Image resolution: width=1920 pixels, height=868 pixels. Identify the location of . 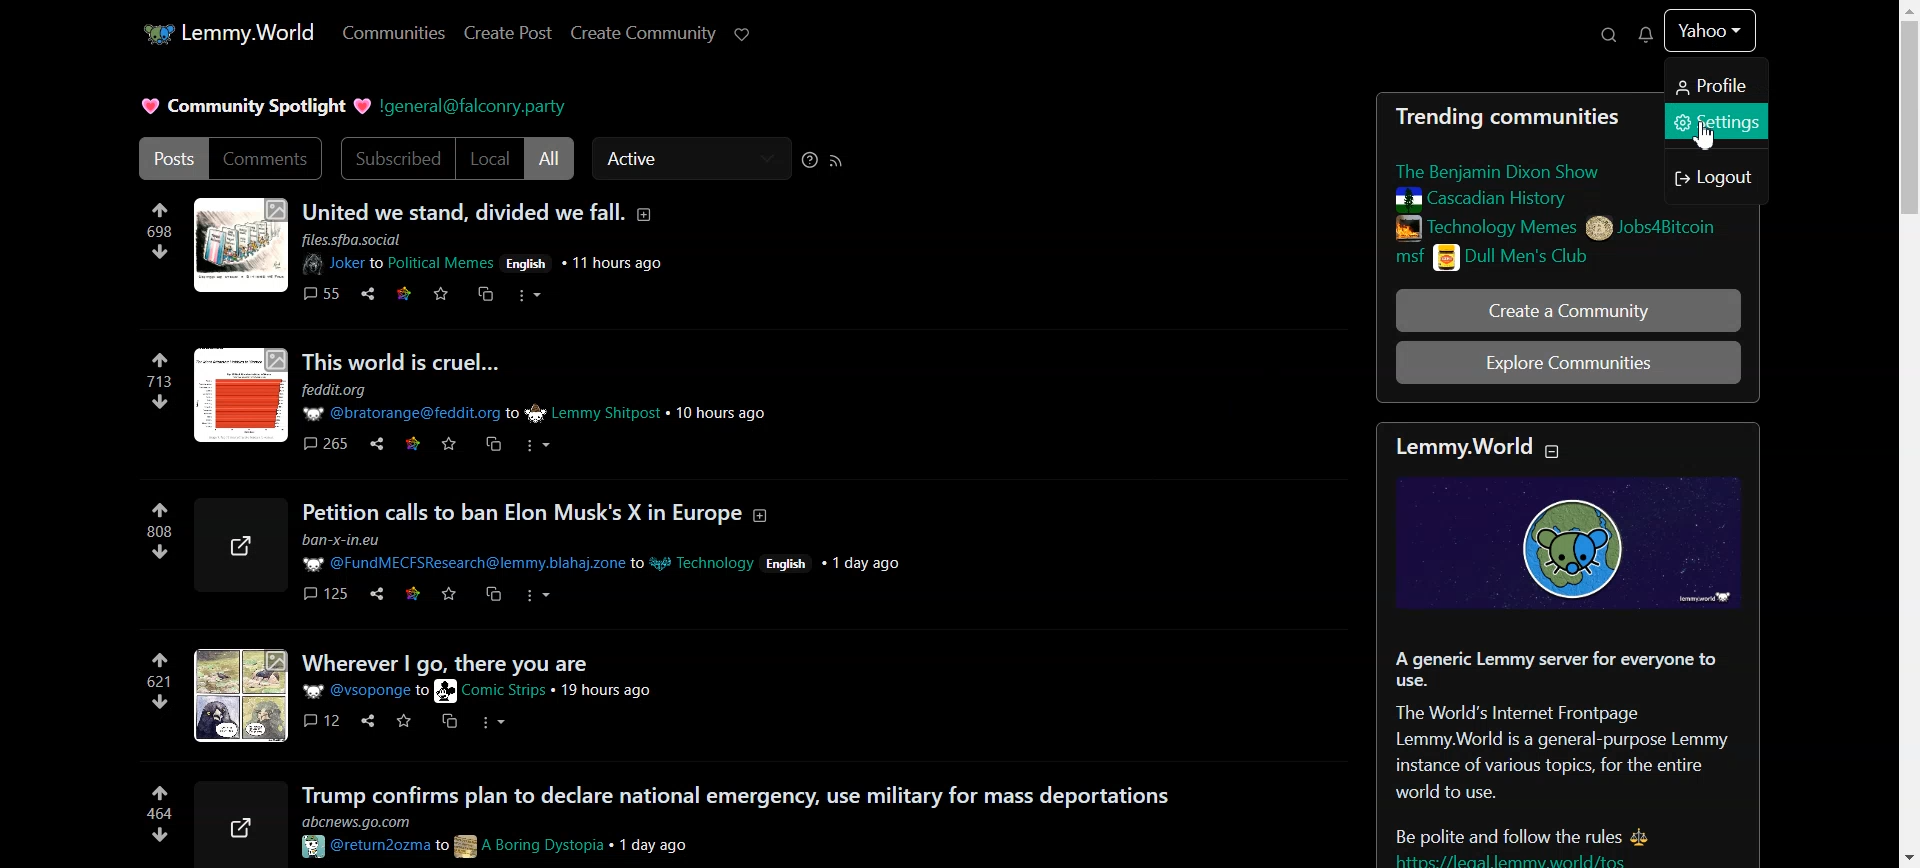
(376, 599).